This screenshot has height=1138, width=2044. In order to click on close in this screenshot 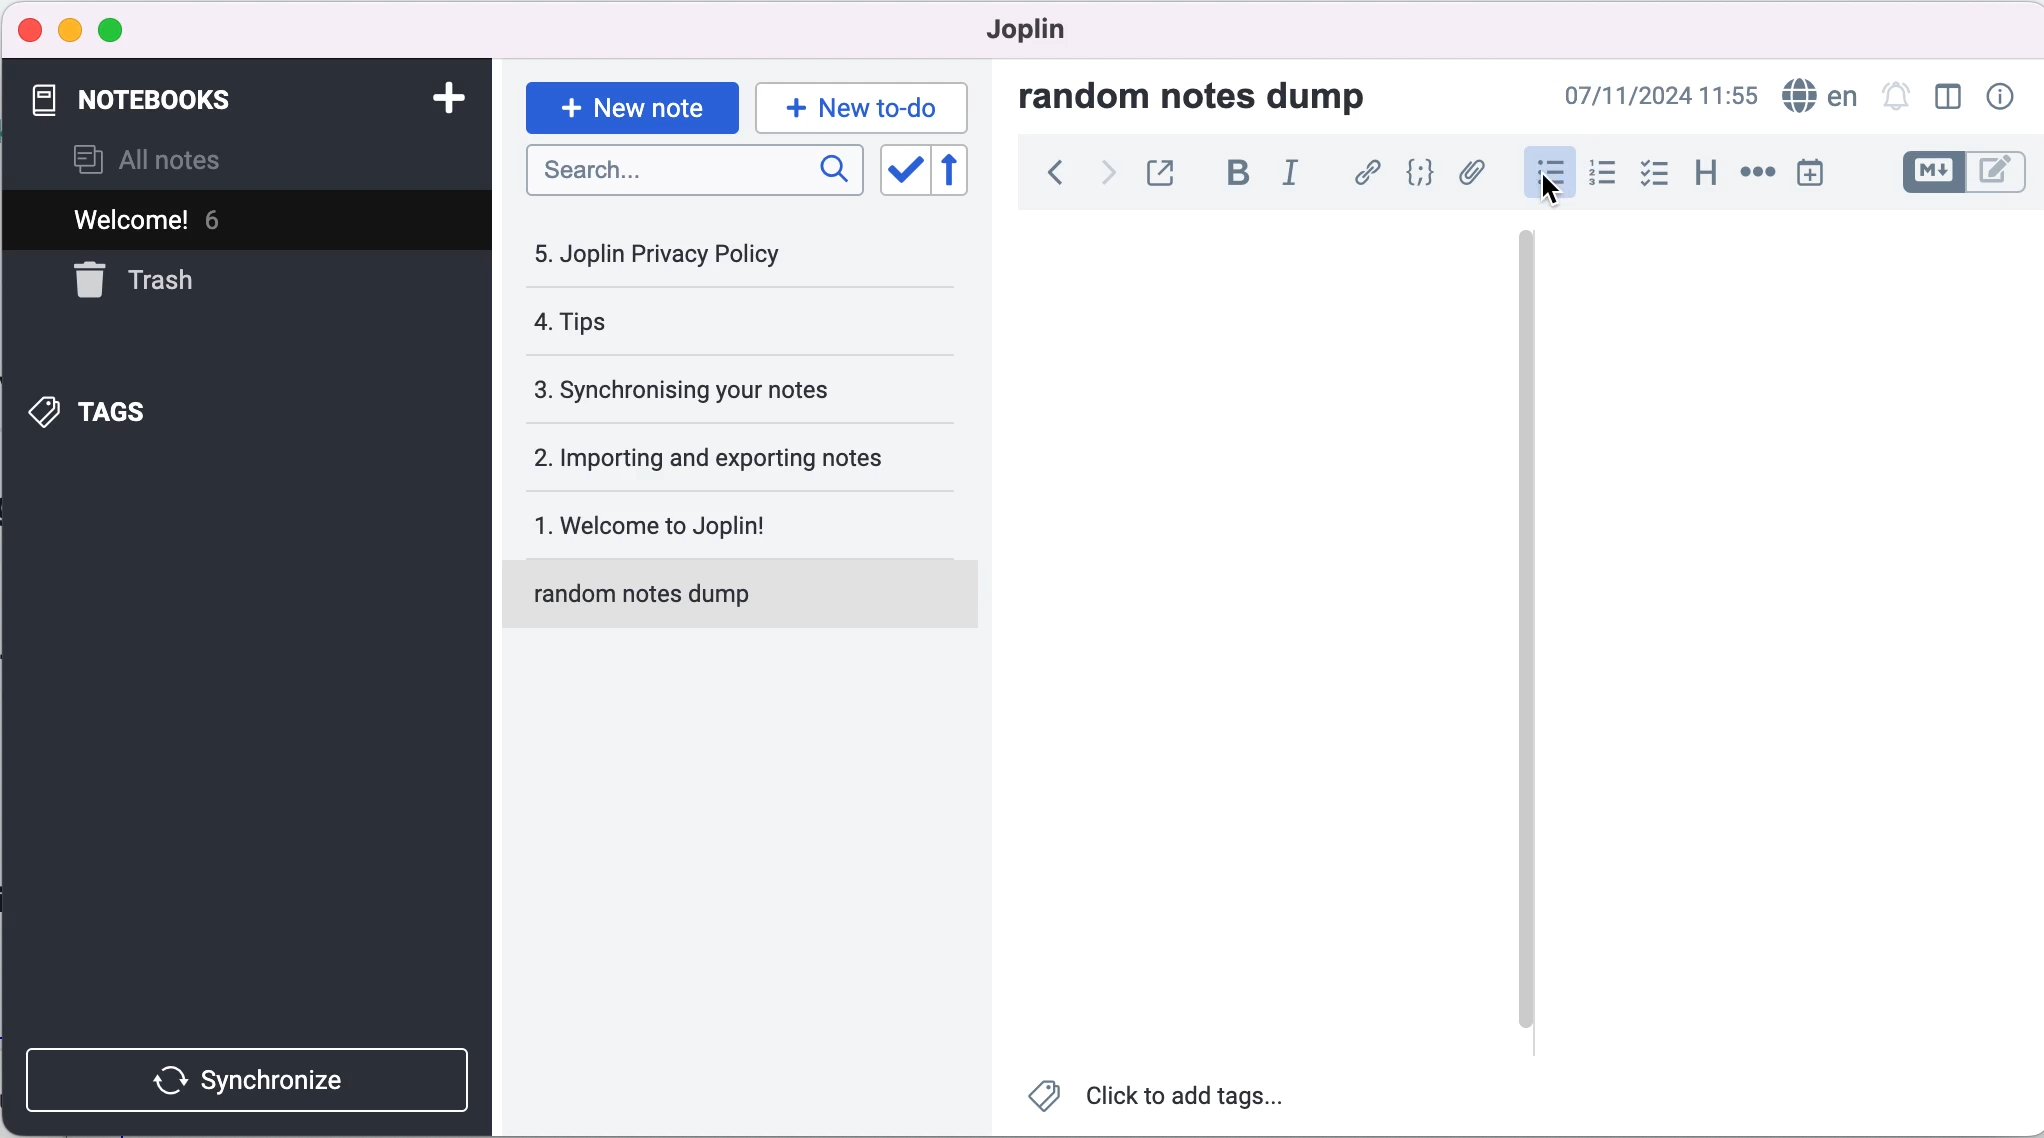, I will do `click(28, 29)`.